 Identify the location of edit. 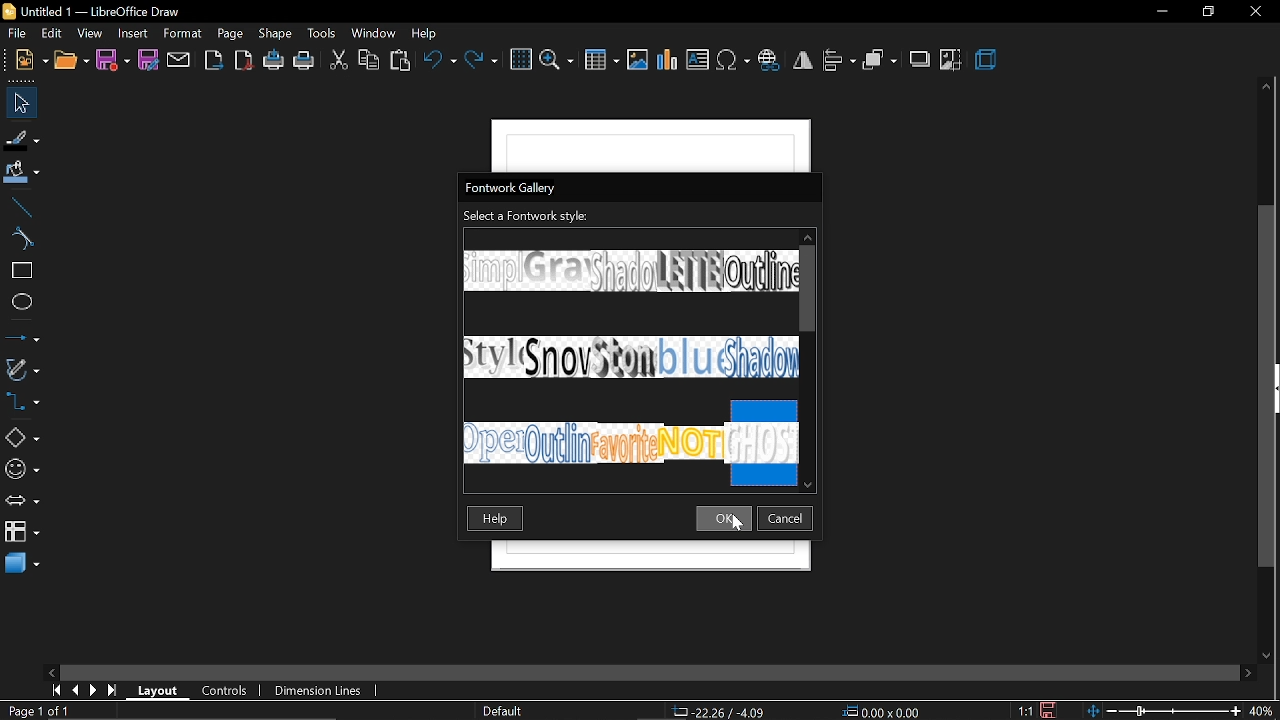
(54, 32).